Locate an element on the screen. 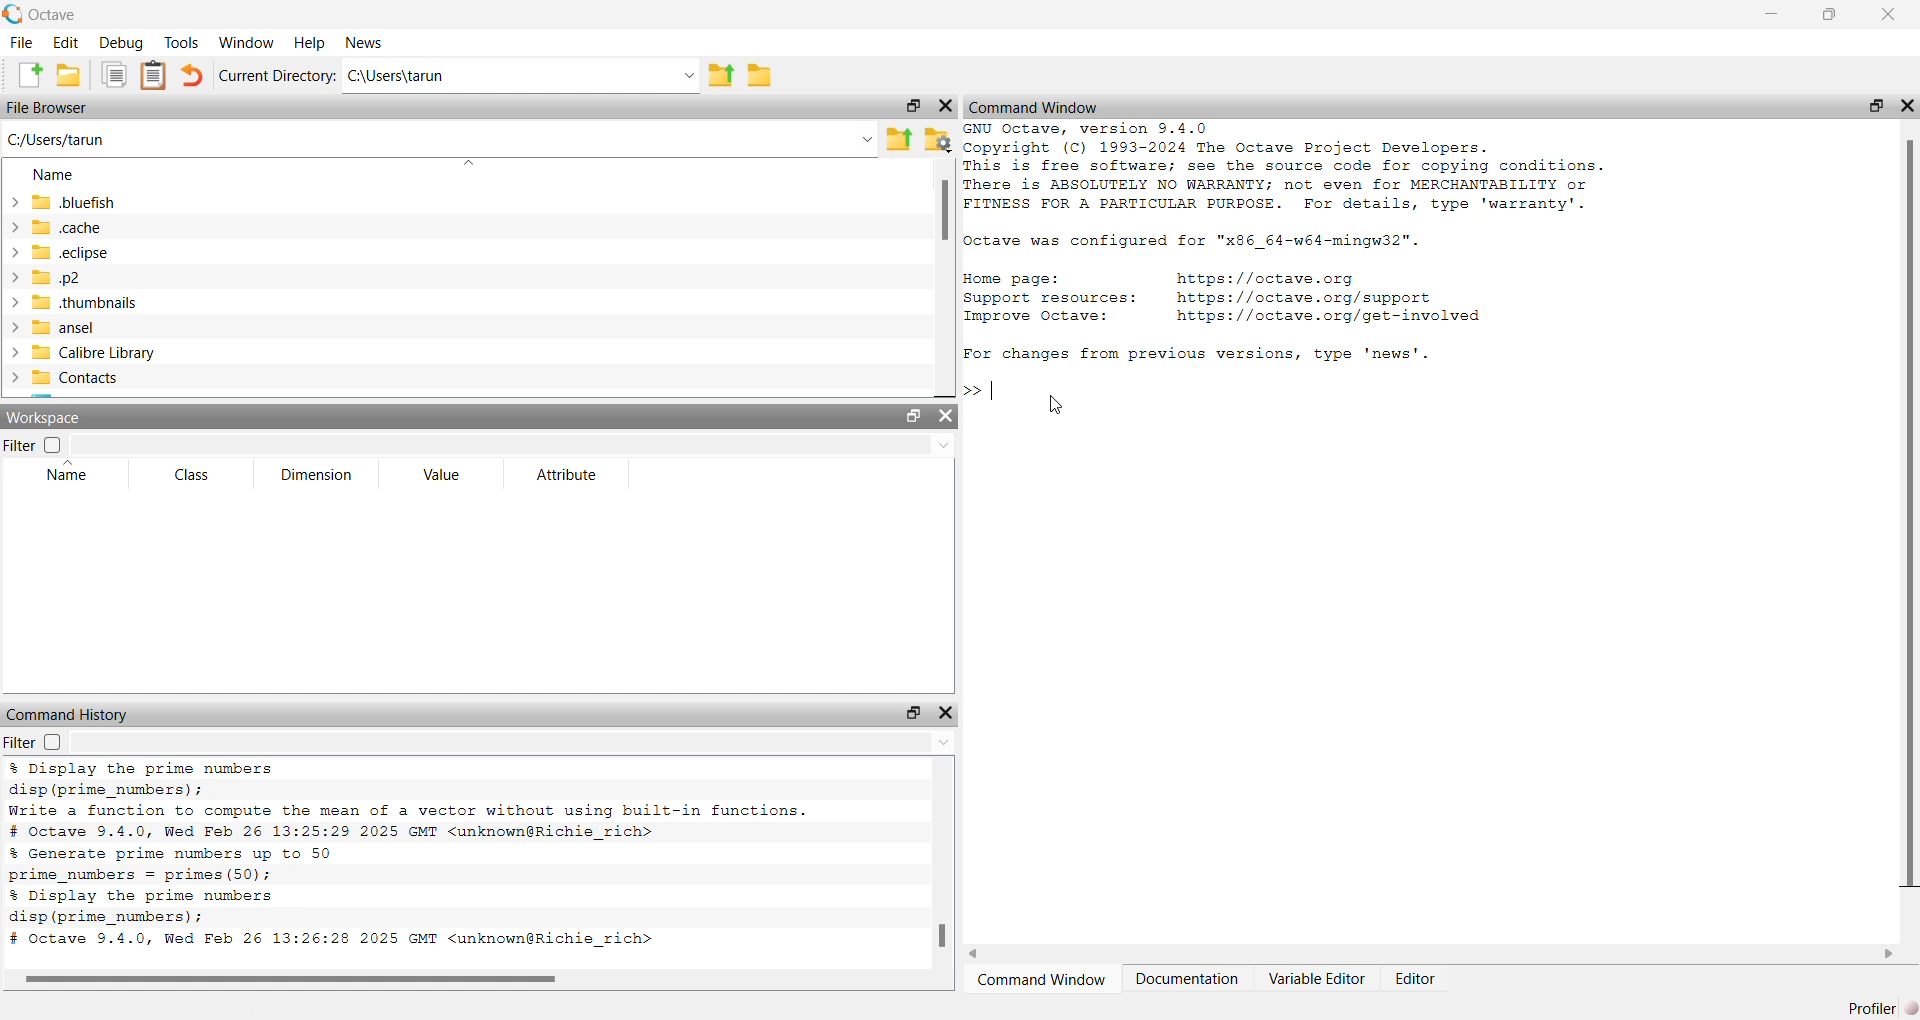 The height and width of the screenshot is (1020, 1920). scroll bar is located at coordinates (292, 980).